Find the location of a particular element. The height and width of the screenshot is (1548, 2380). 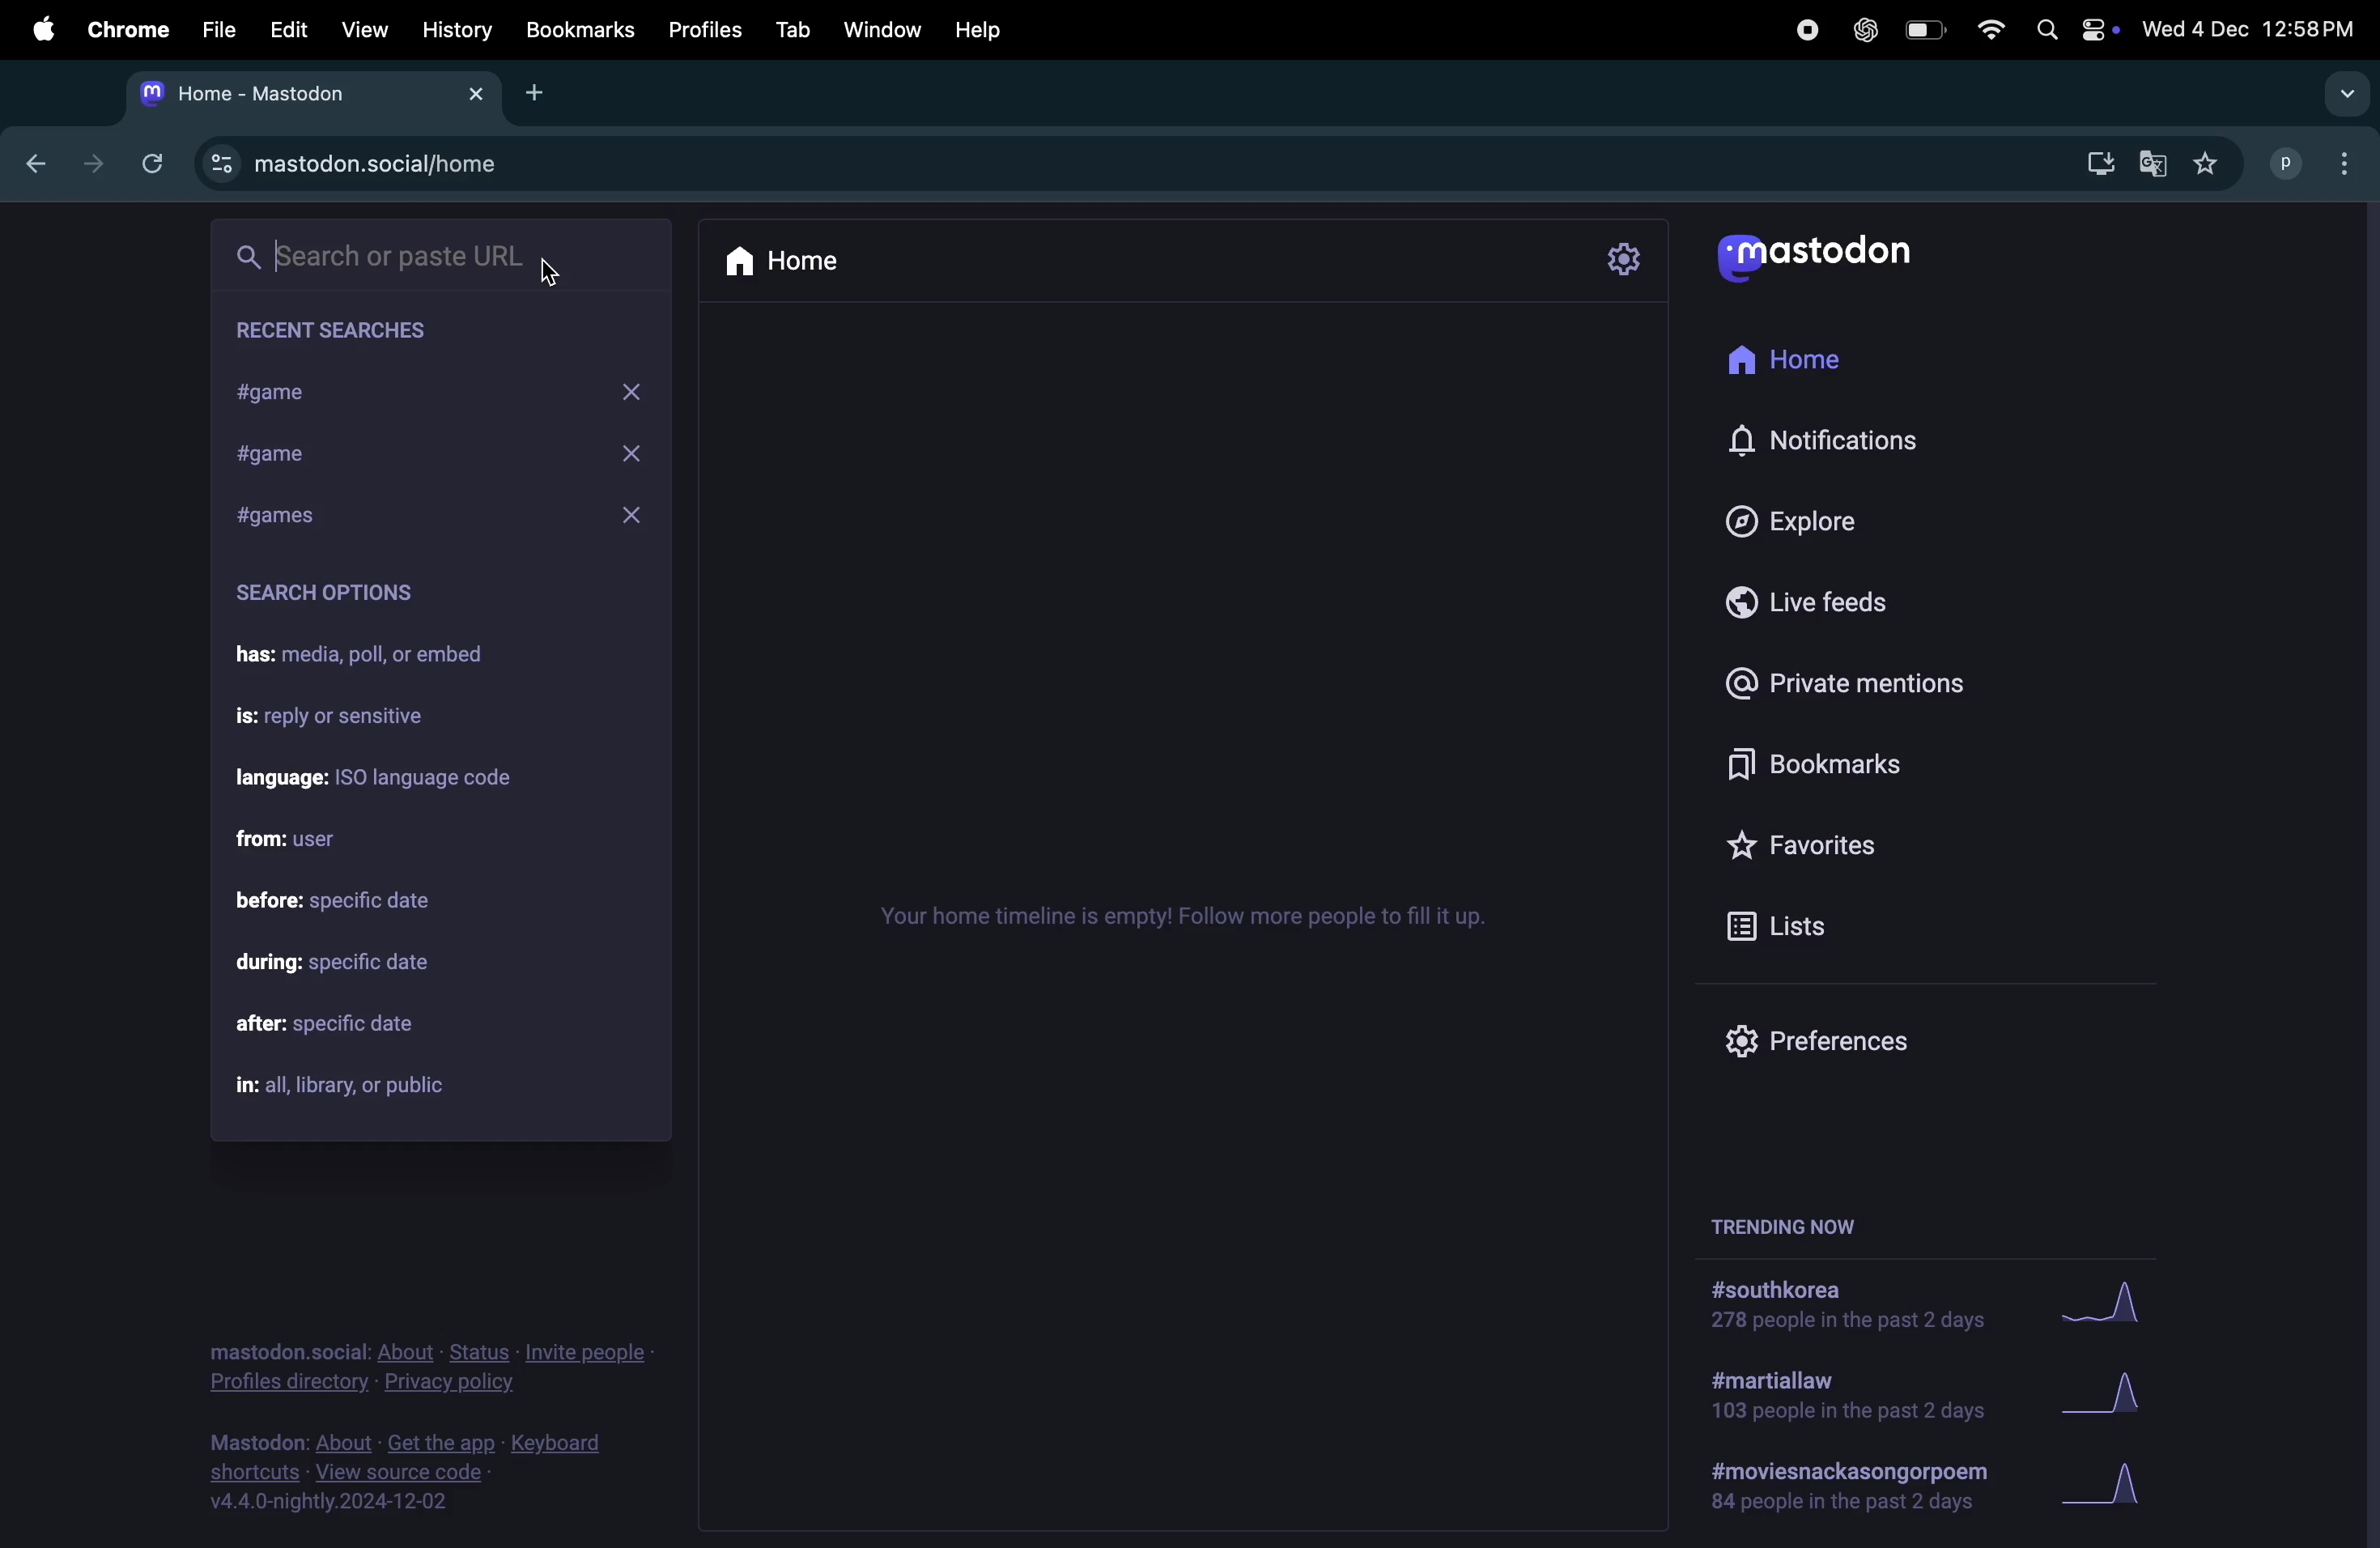

wifi is located at coordinates (1985, 28).